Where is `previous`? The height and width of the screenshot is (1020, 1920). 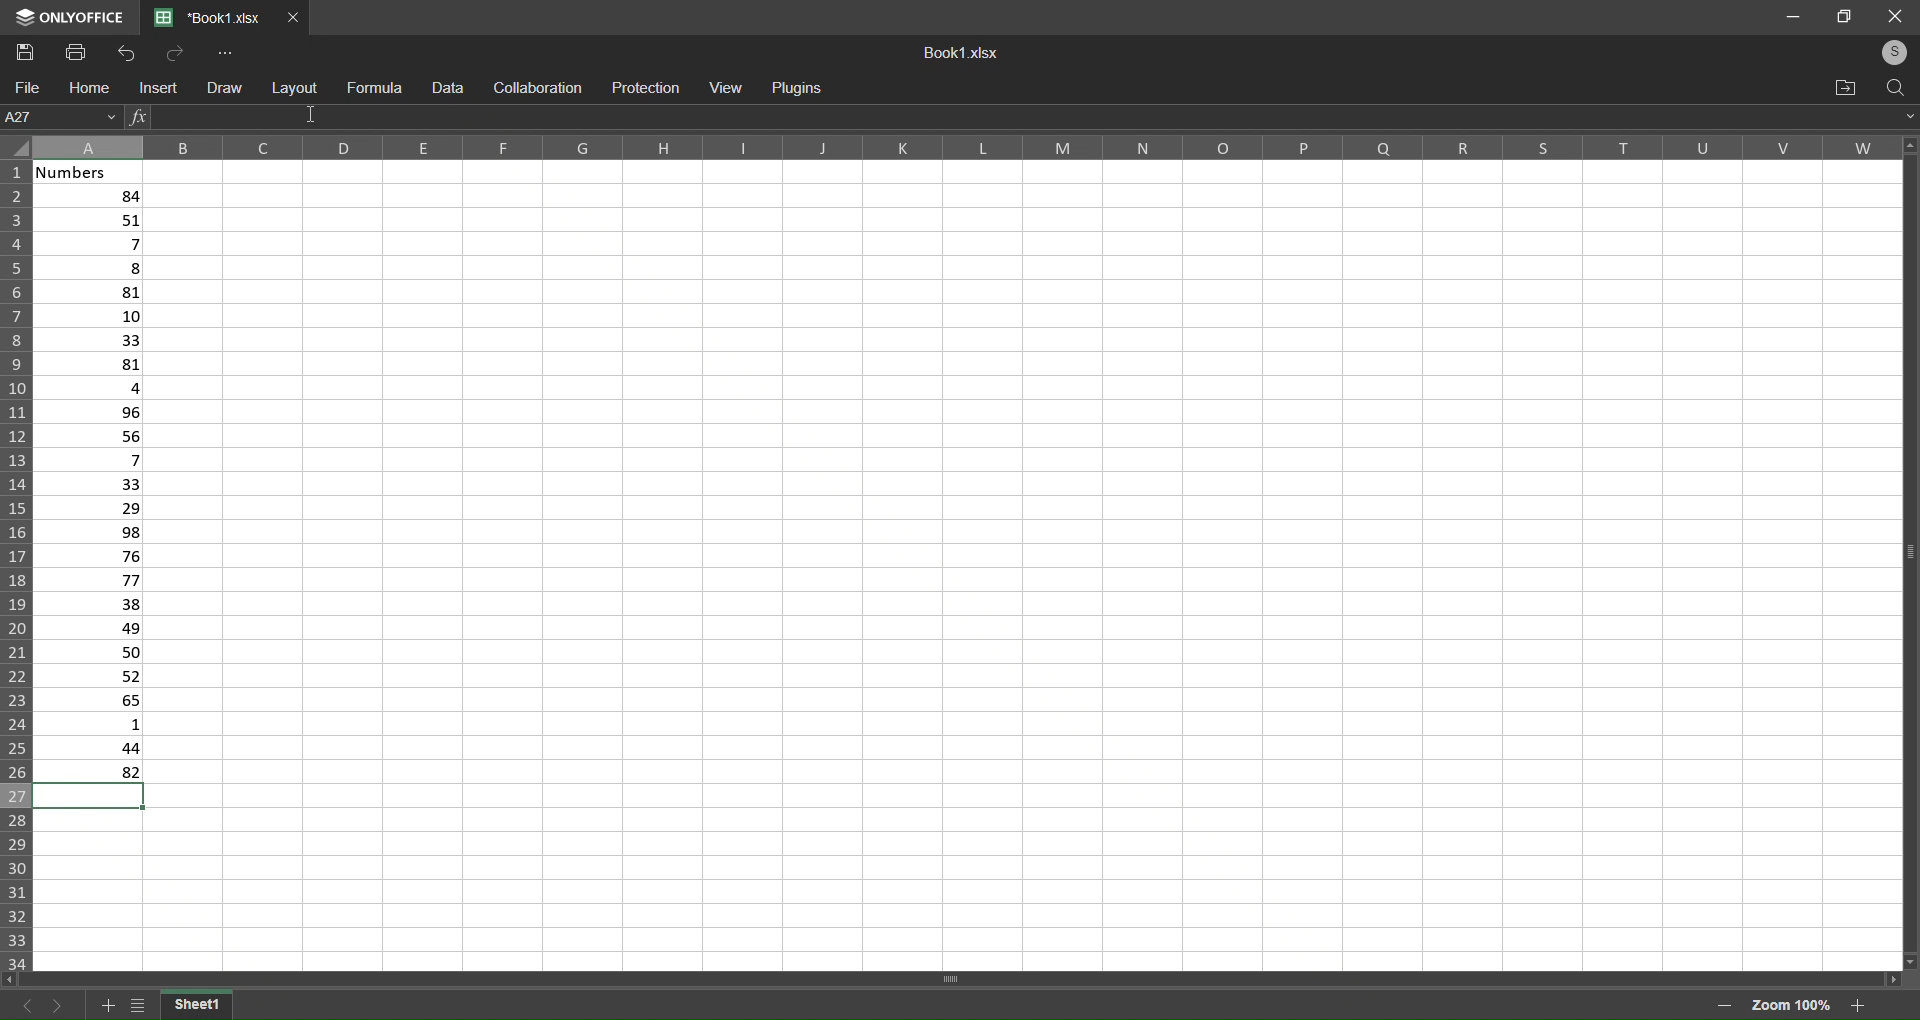 previous is located at coordinates (19, 1002).